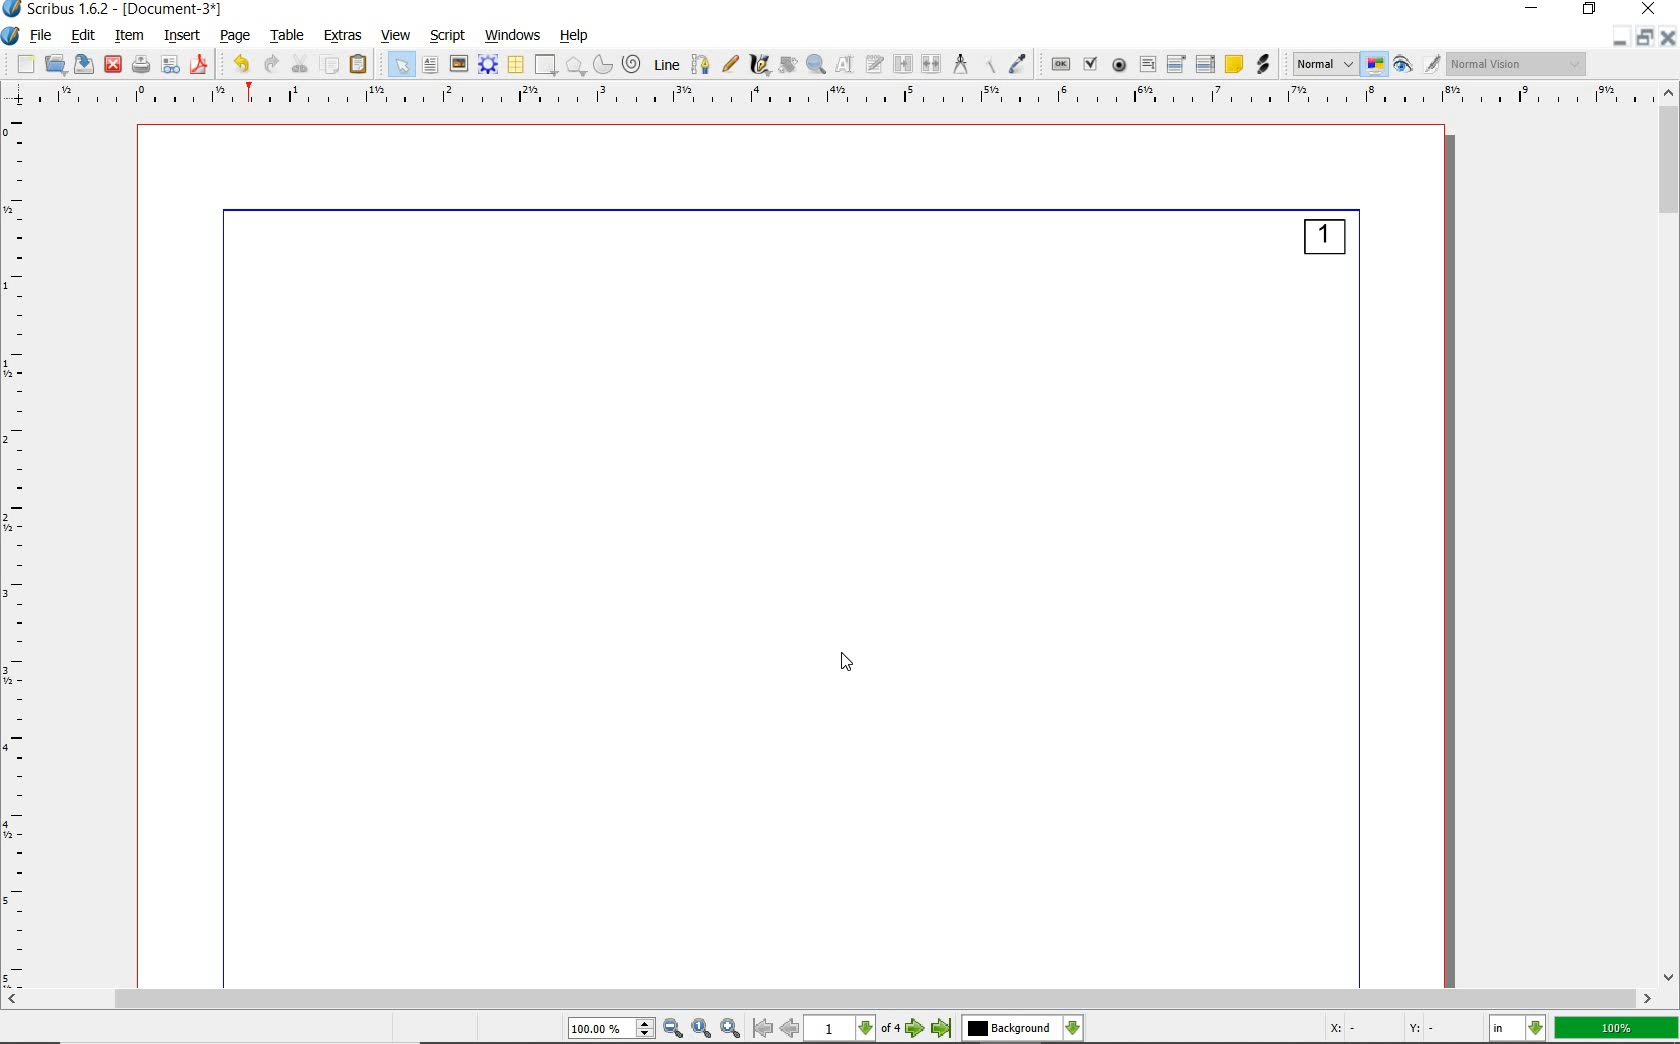 The image size is (1680, 1044). What do you see at coordinates (1090, 63) in the screenshot?
I see `pdf check box` at bounding box center [1090, 63].